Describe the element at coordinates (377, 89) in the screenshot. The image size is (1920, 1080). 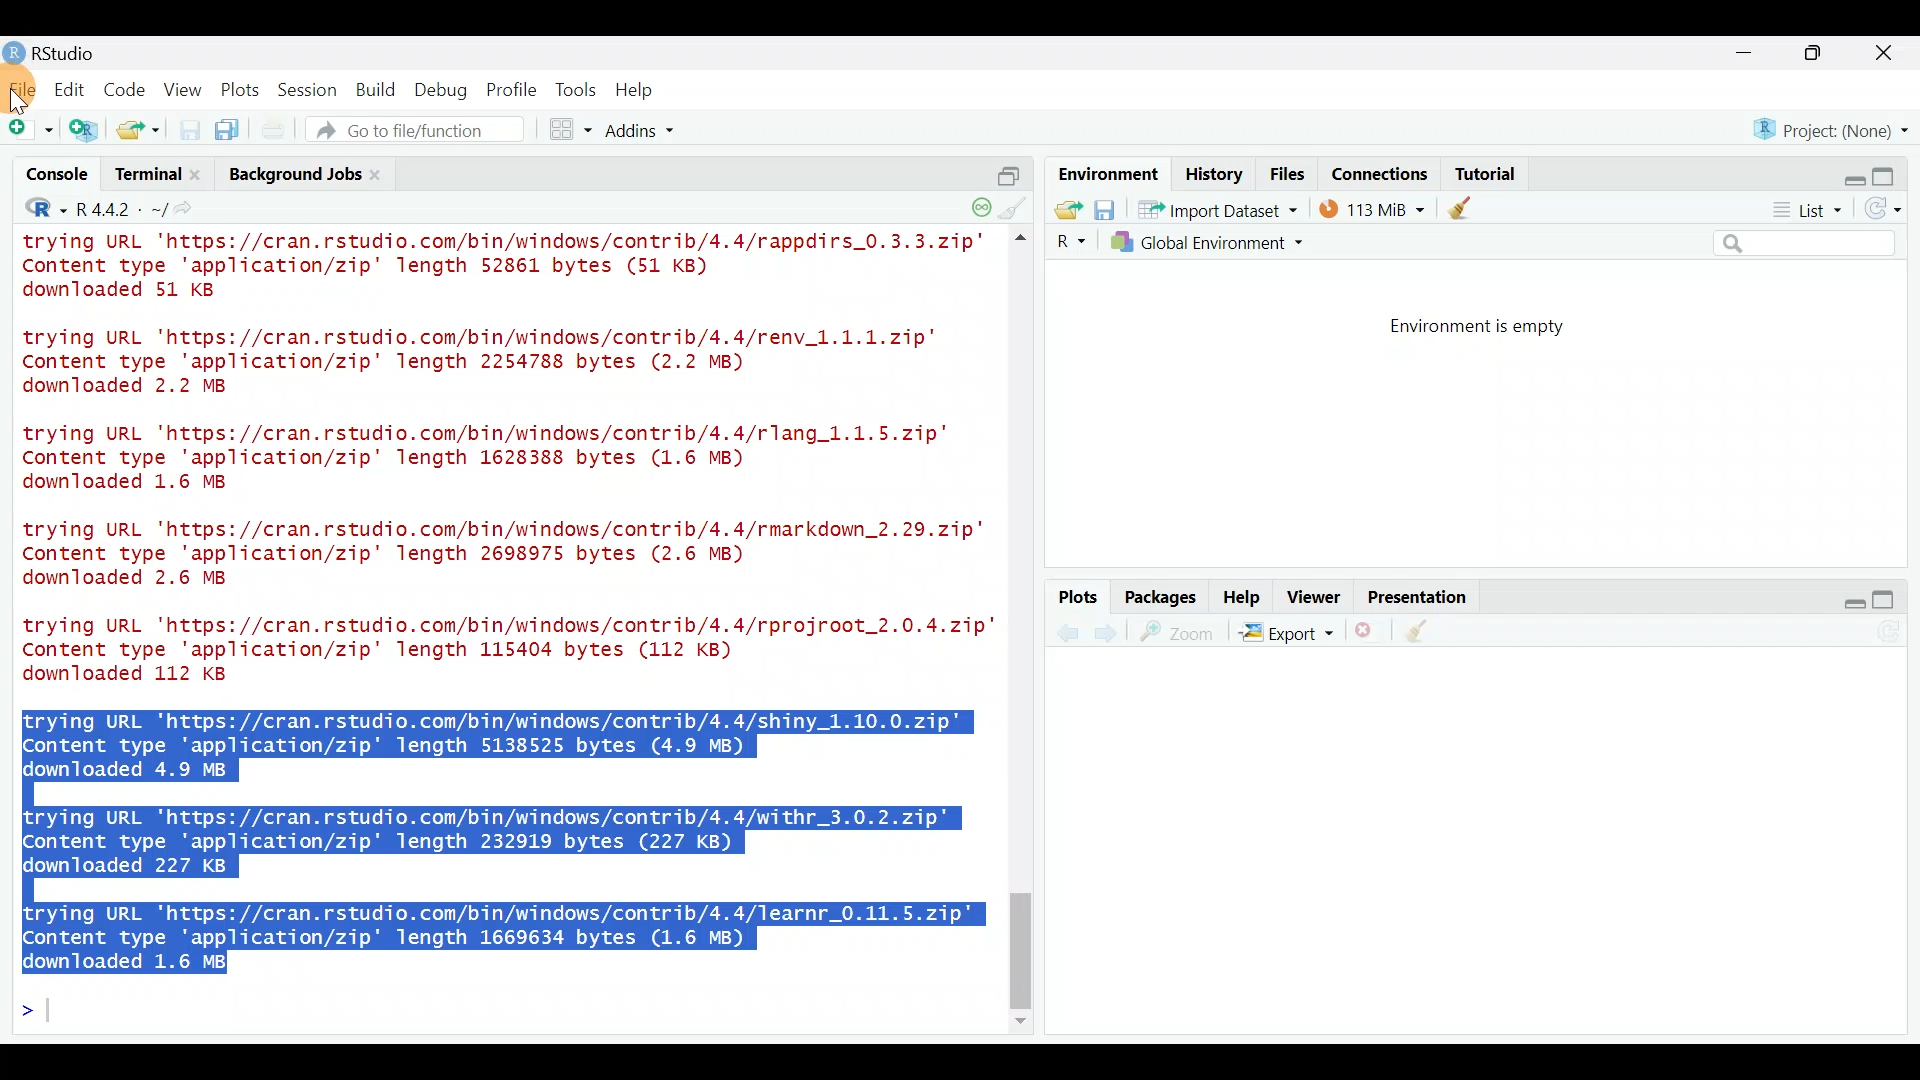
I see `Build` at that location.